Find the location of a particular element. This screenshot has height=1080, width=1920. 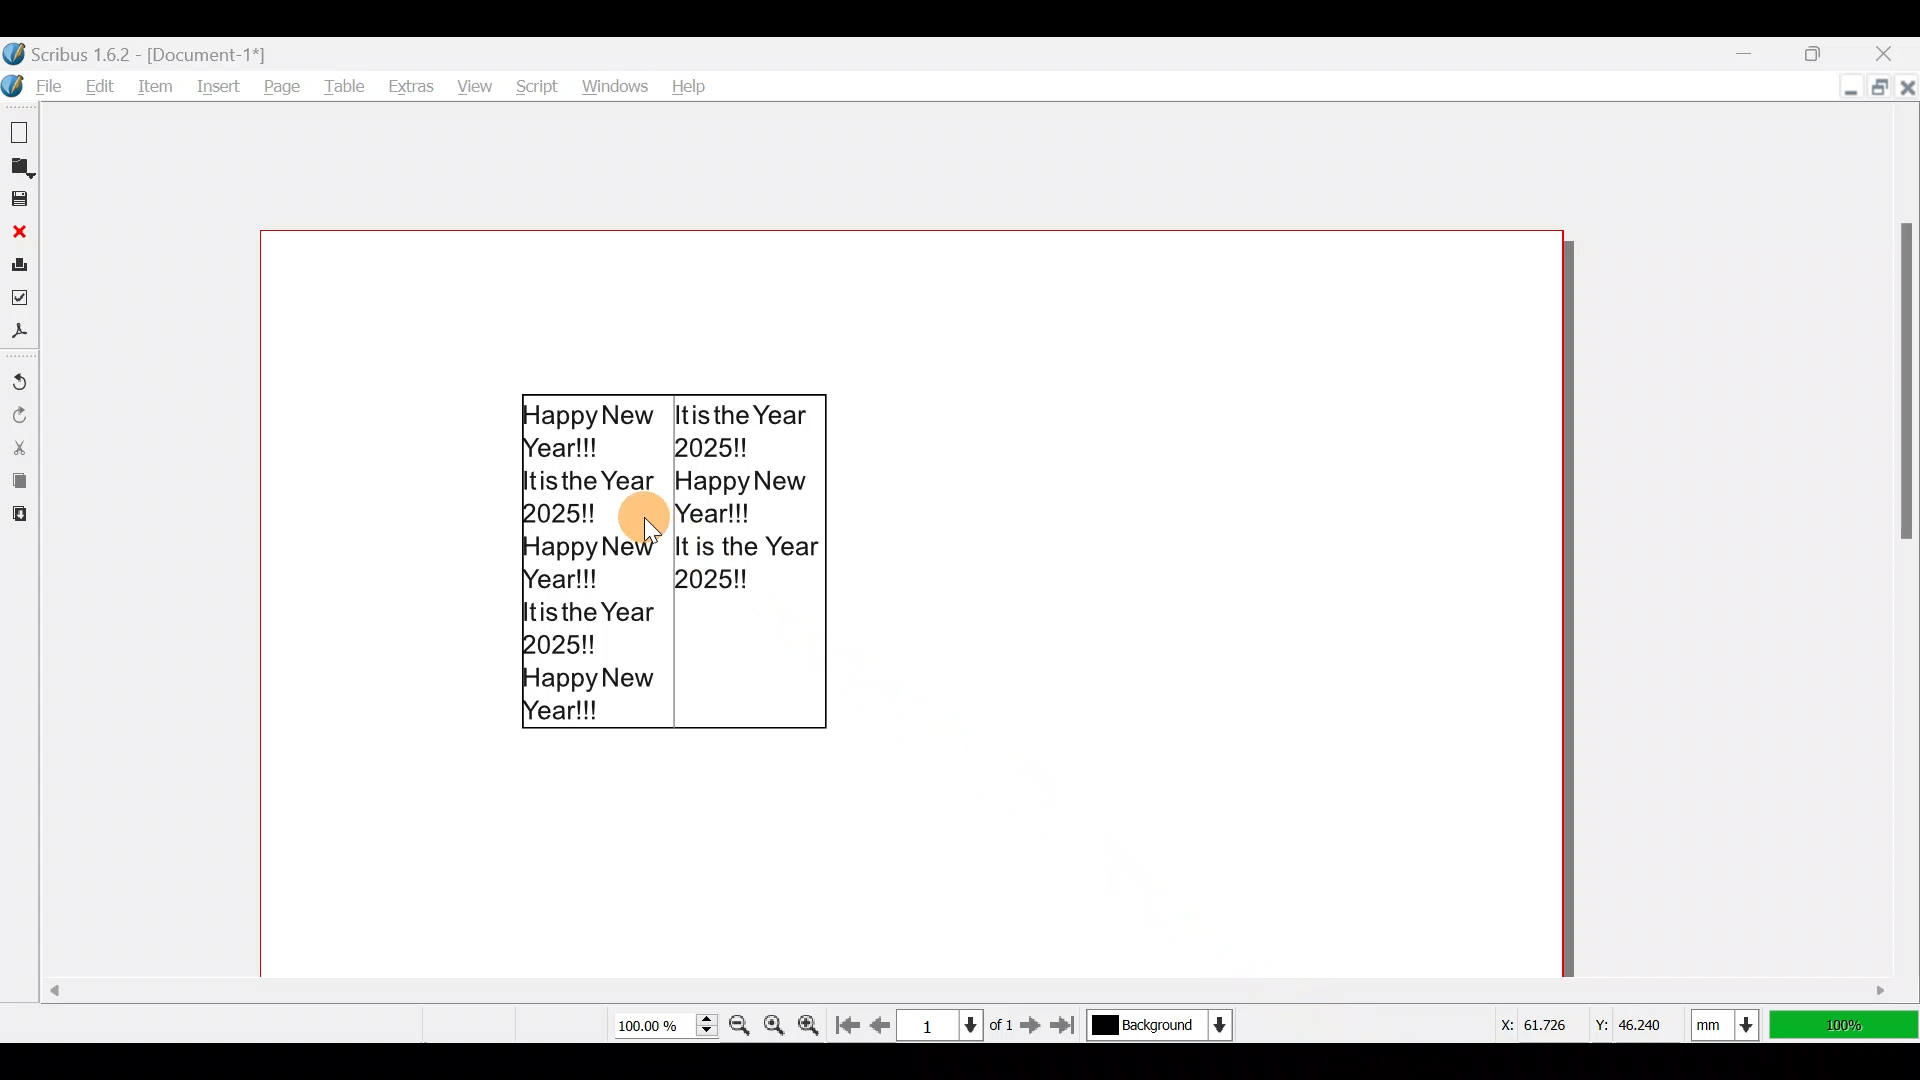

Close is located at coordinates (1894, 49).